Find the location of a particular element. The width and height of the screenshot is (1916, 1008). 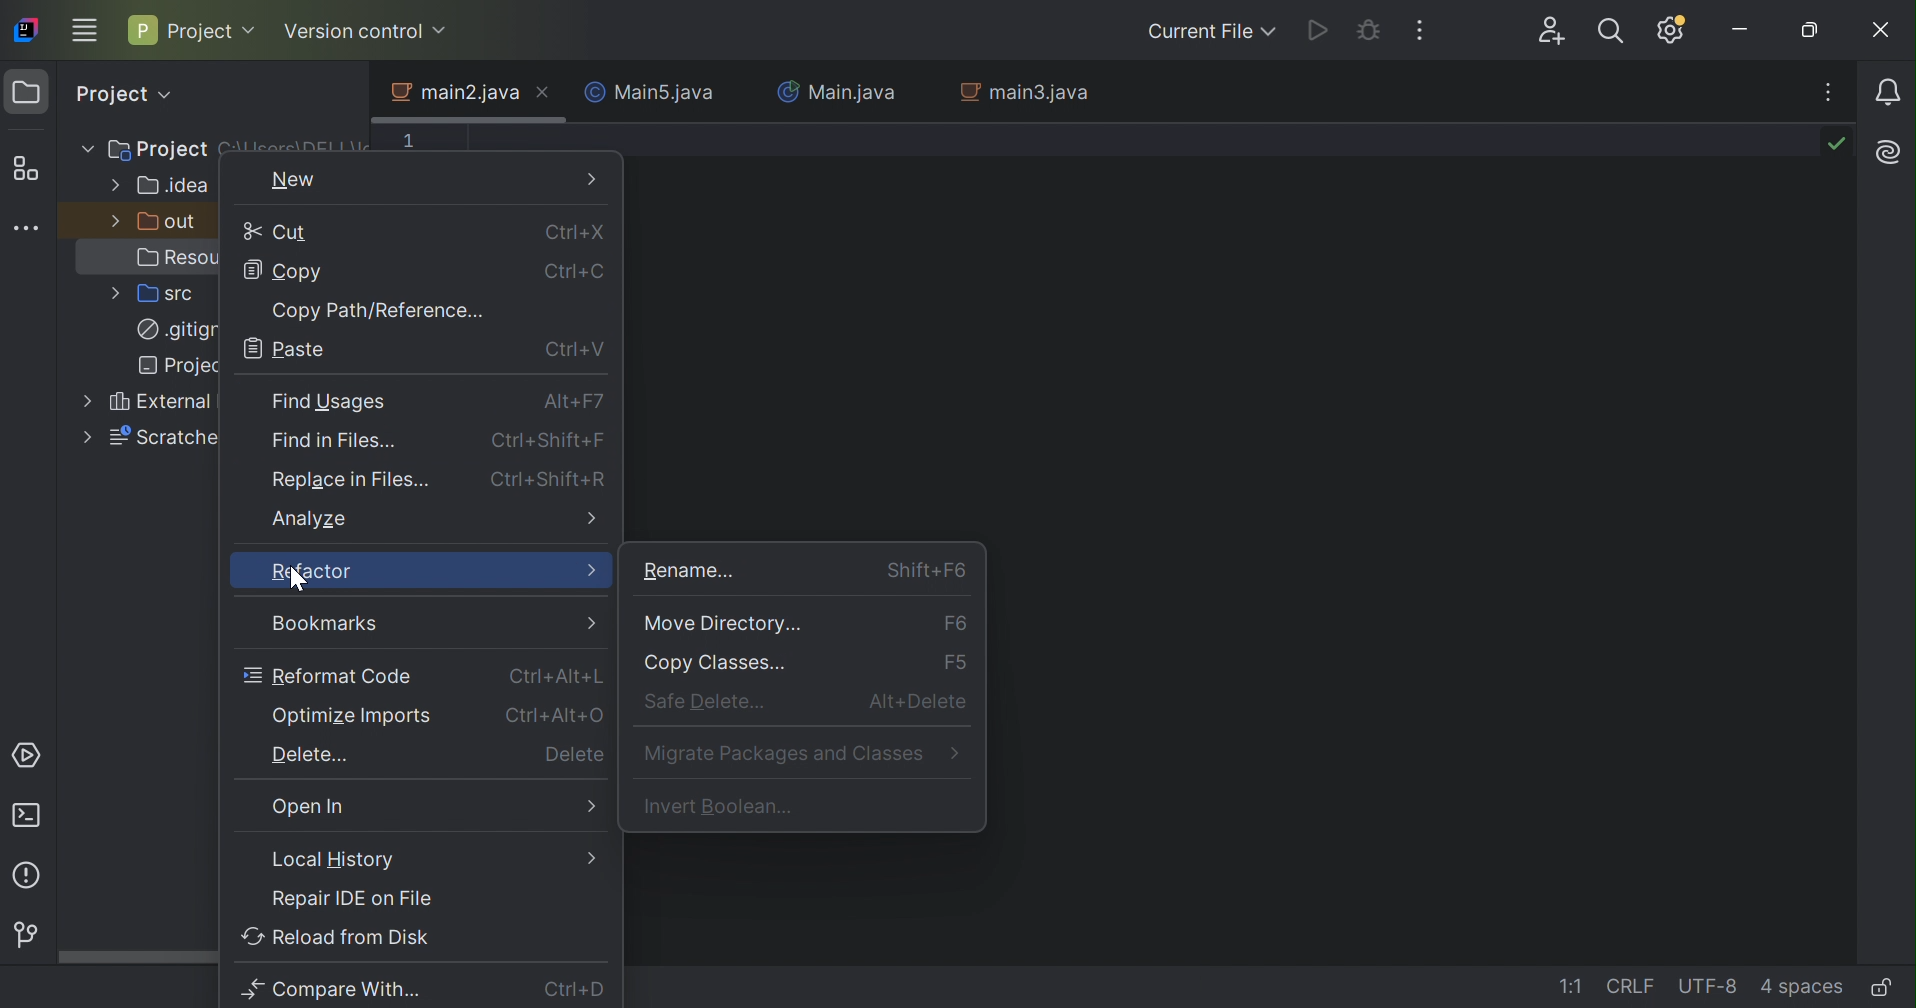

Shift F6 is located at coordinates (929, 570).